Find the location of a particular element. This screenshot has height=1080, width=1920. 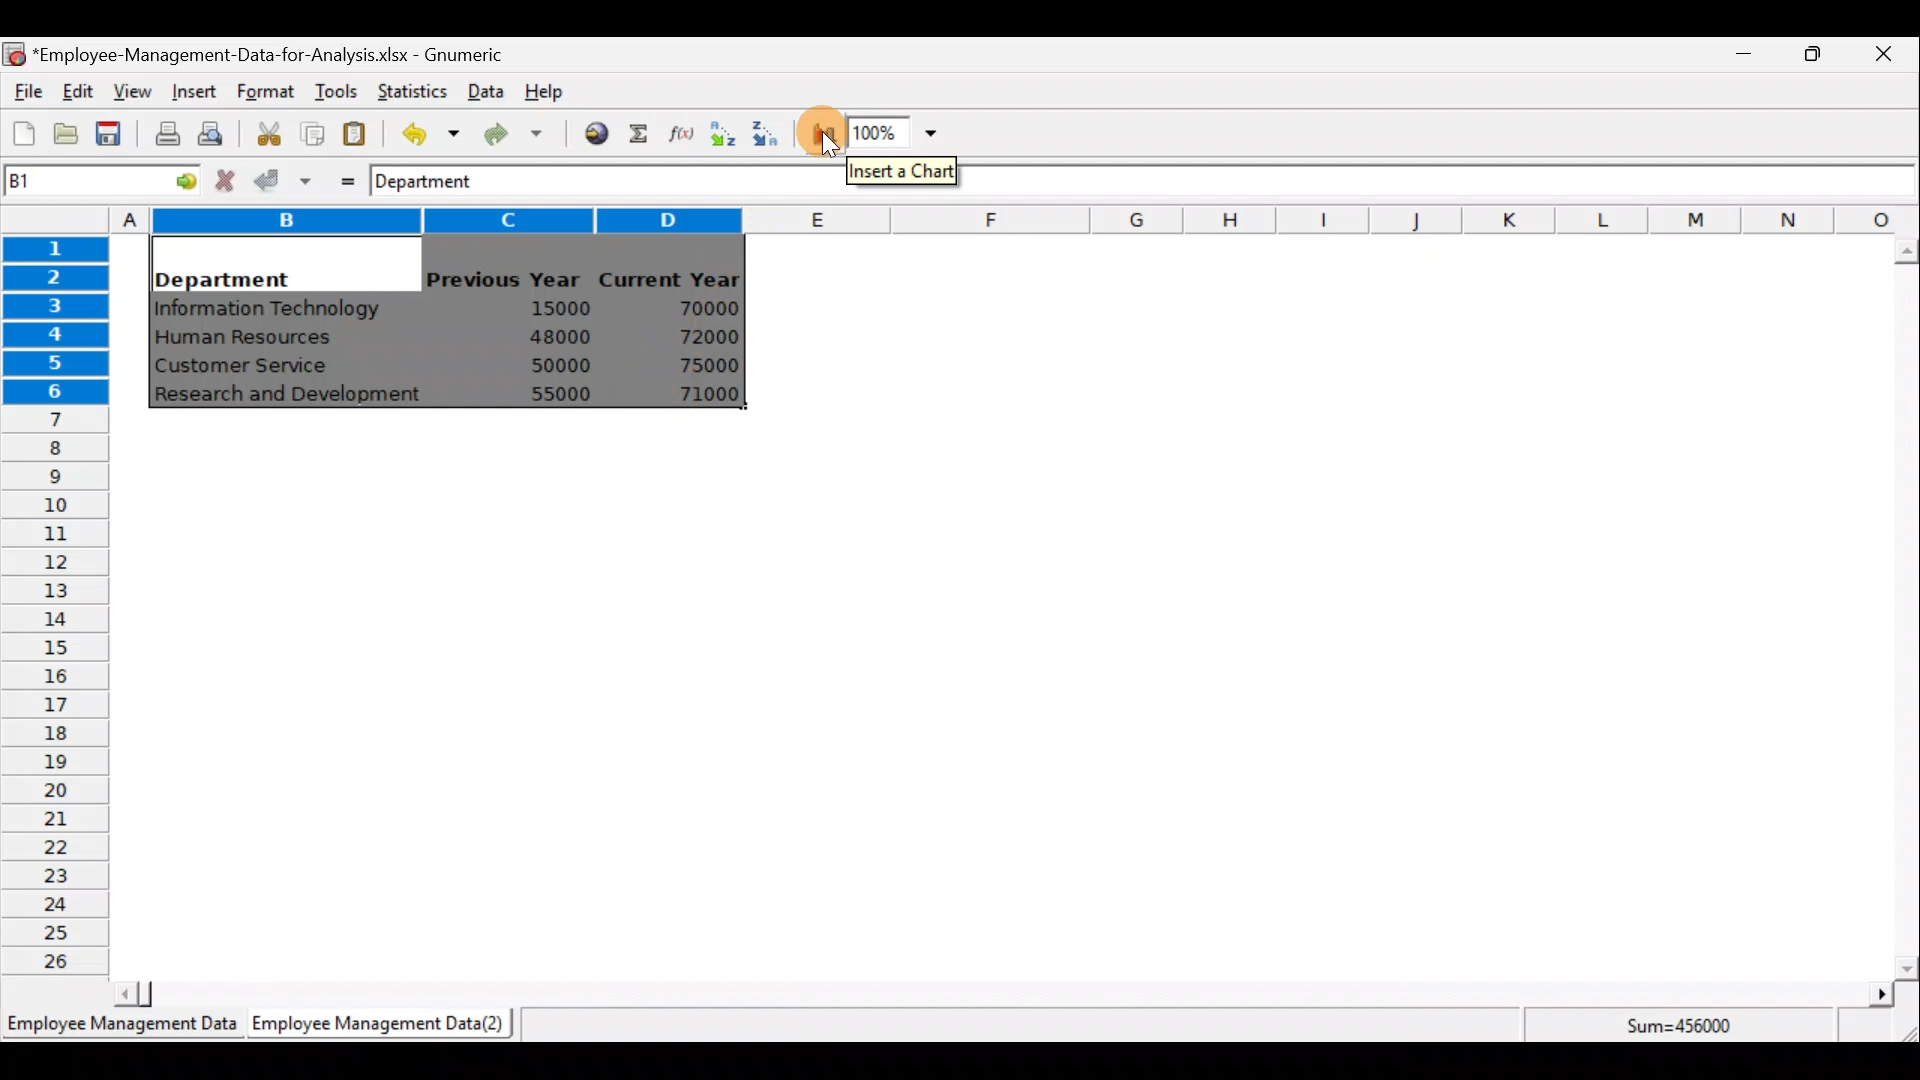

Undo last action is located at coordinates (419, 129).